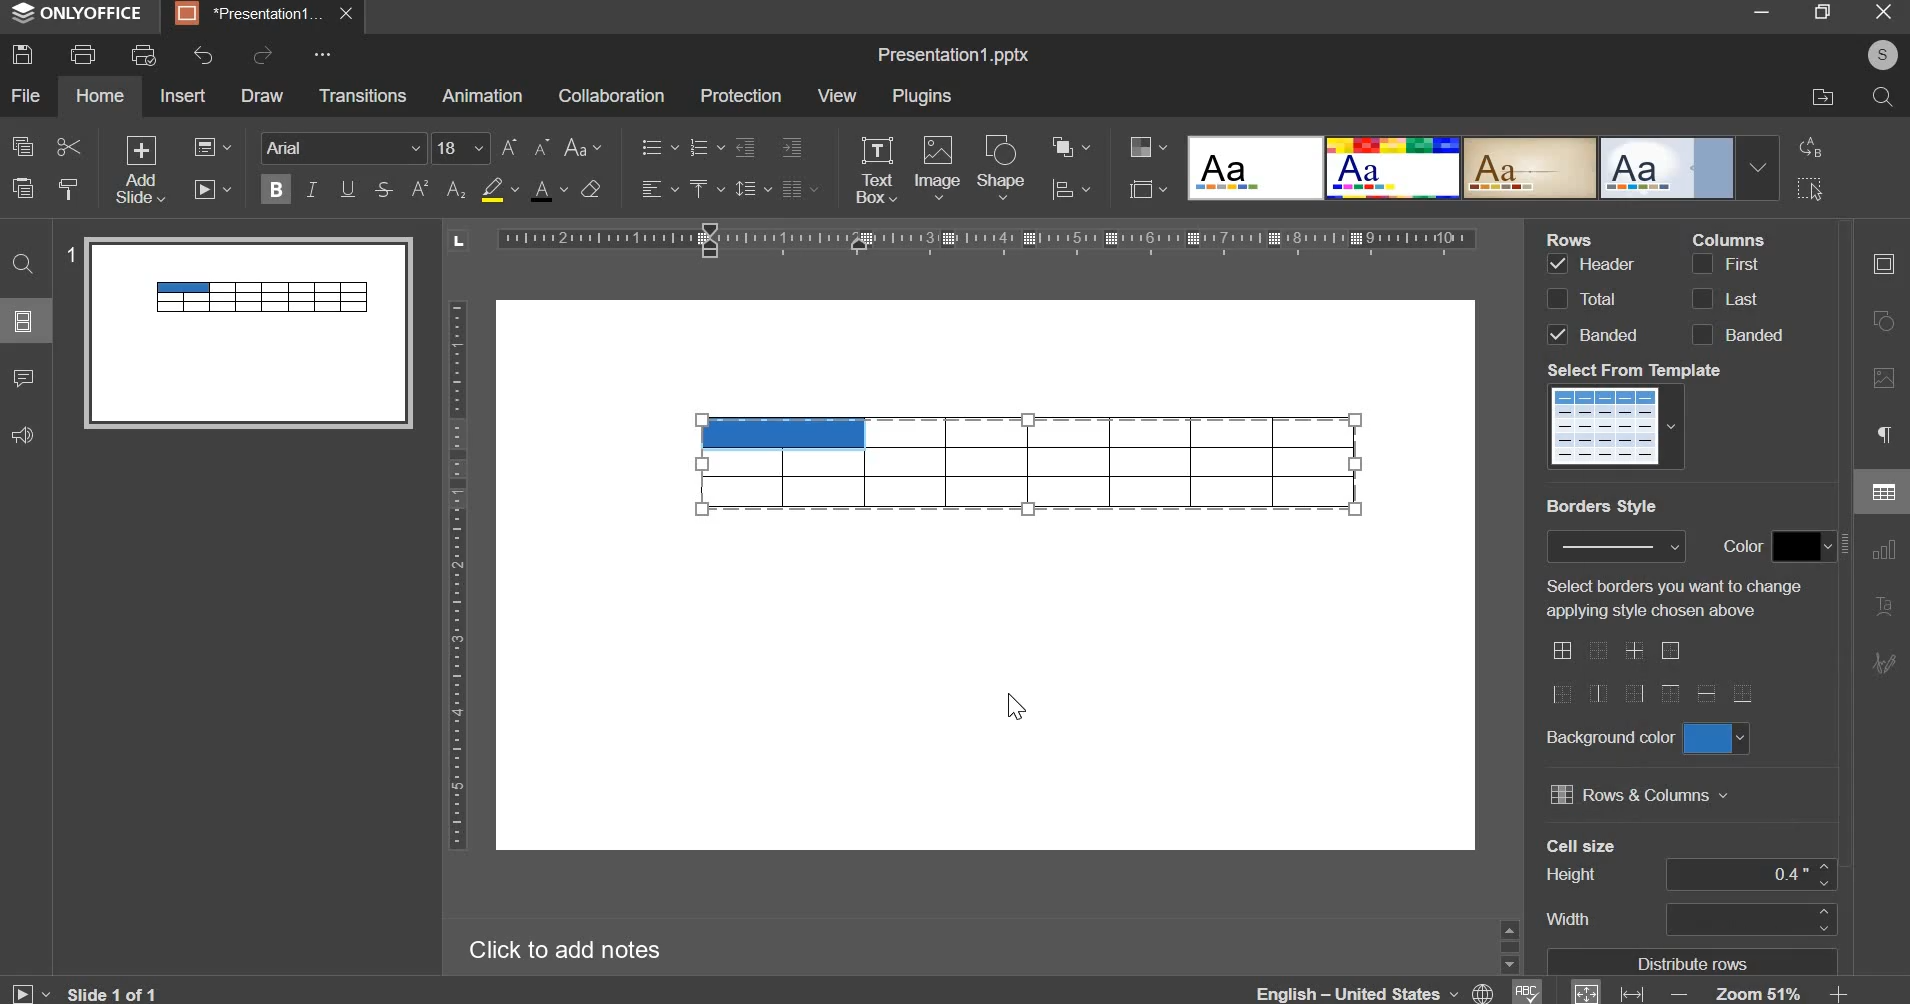 This screenshot has width=1910, height=1004. I want to click on decrease indent, so click(744, 147).